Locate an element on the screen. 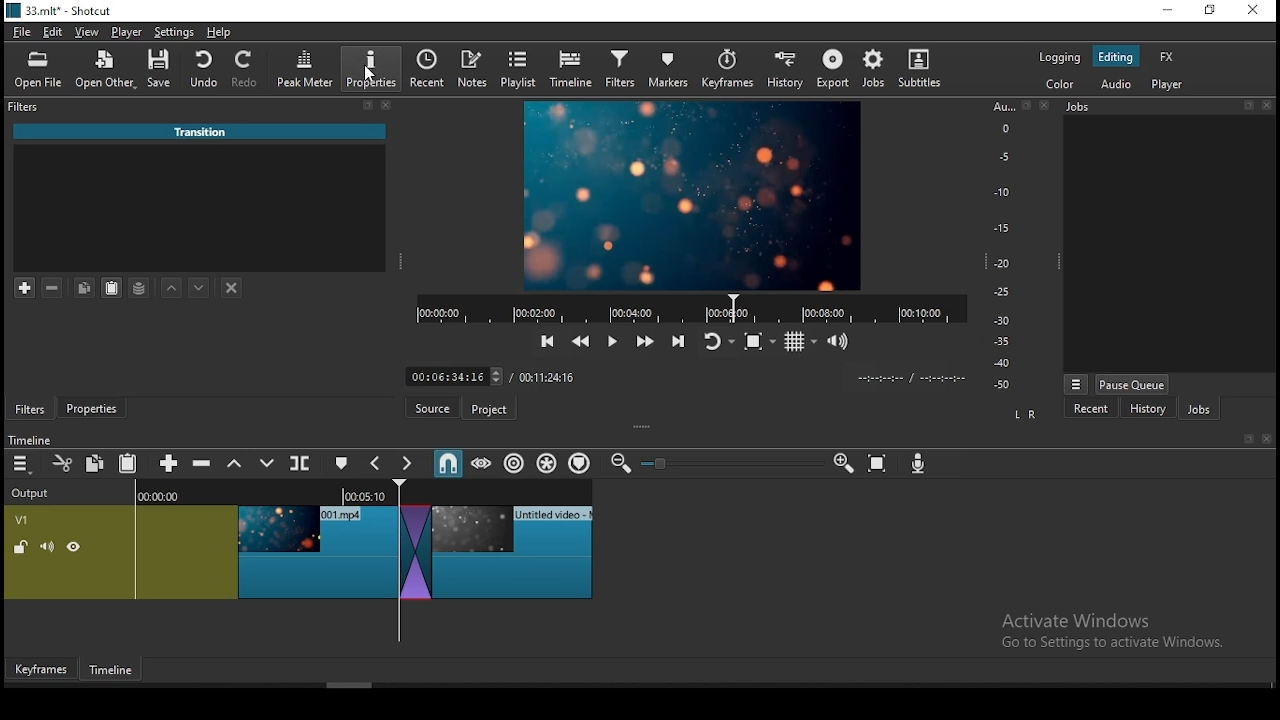  playlist is located at coordinates (520, 70).